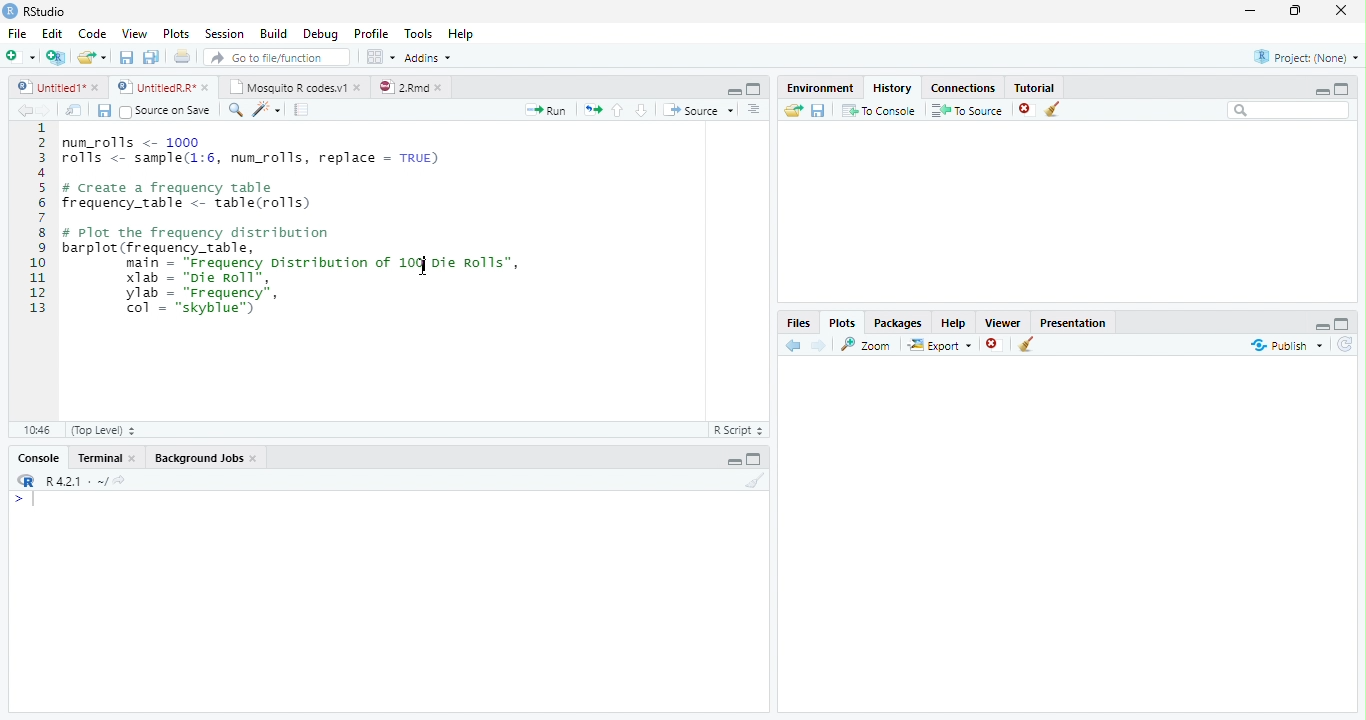 The width and height of the screenshot is (1366, 720). Describe the element at coordinates (69, 481) in the screenshot. I see `R R421 - ~/` at that location.